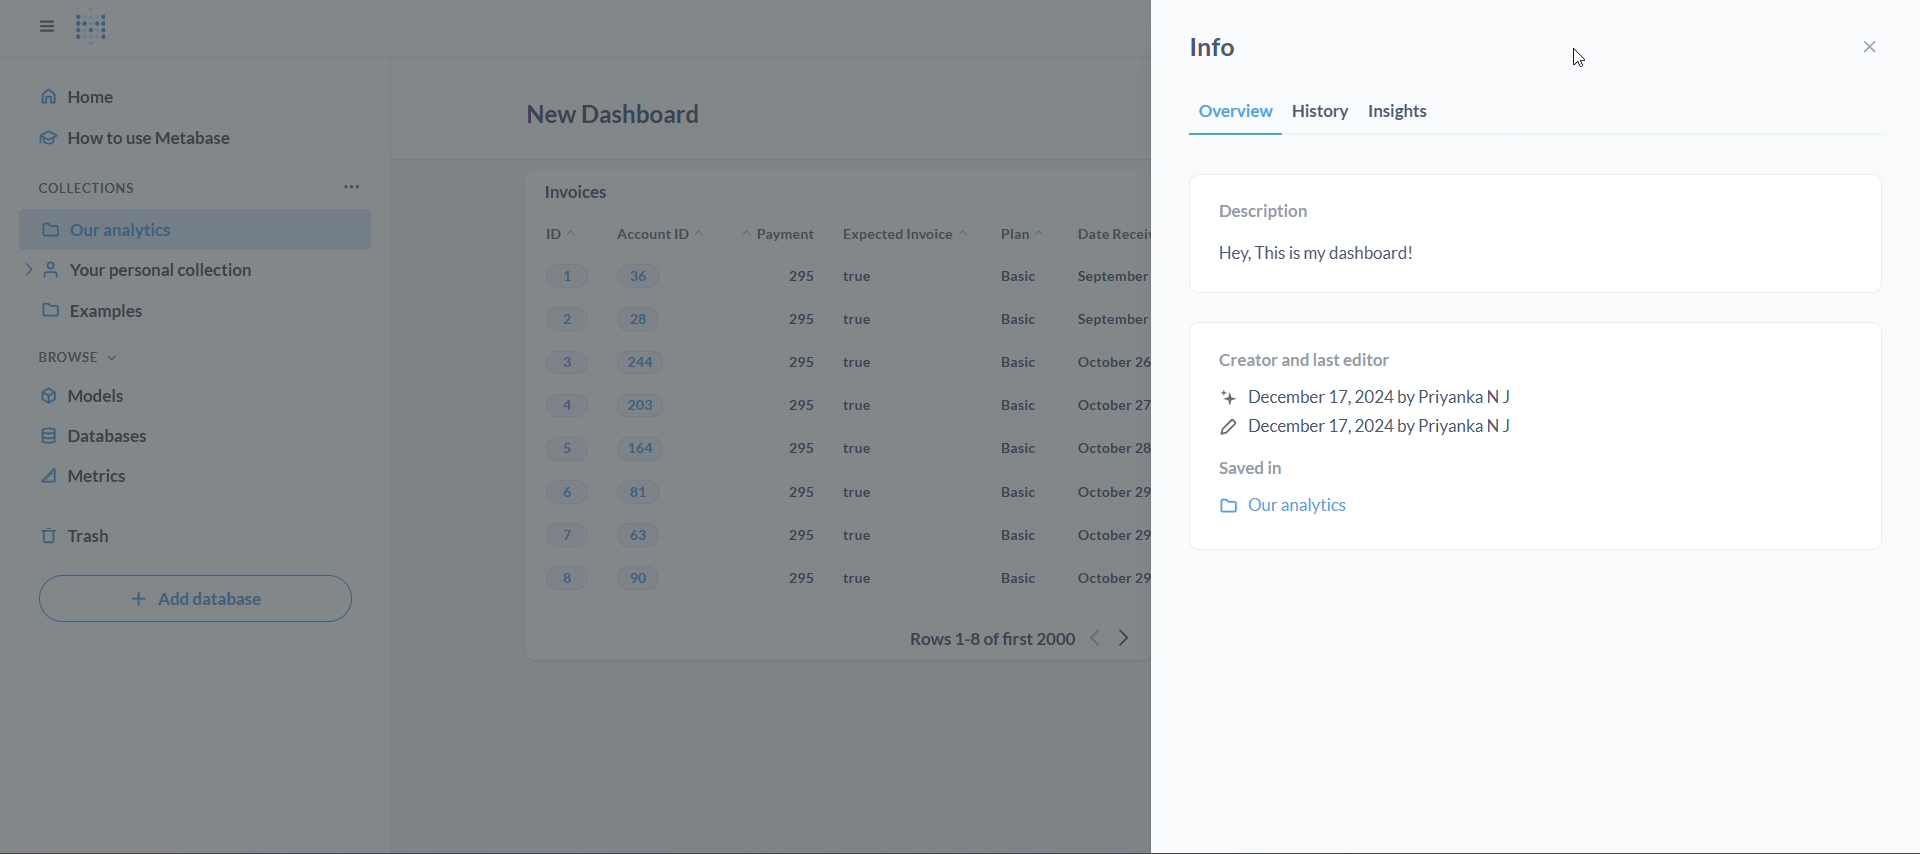 The image size is (1920, 854). Describe the element at coordinates (1231, 45) in the screenshot. I see `info` at that location.